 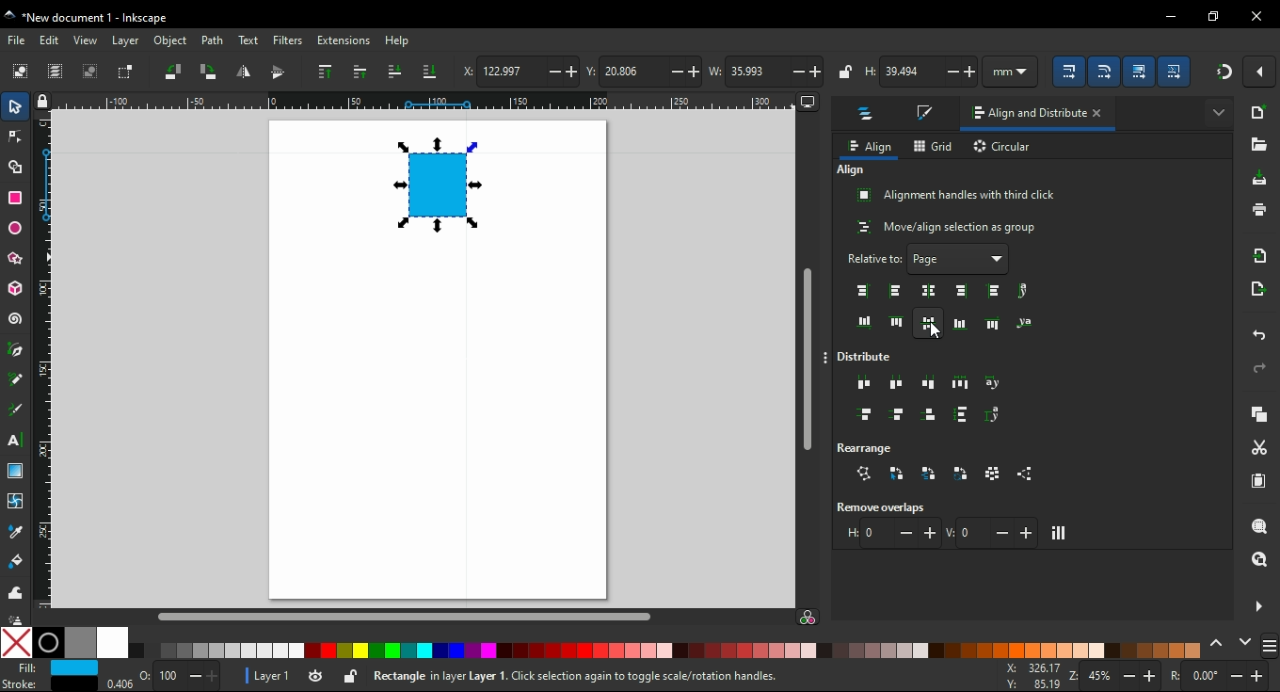 What do you see at coordinates (934, 146) in the screenshot?
I see `grid` at bounding box center [934, 146].